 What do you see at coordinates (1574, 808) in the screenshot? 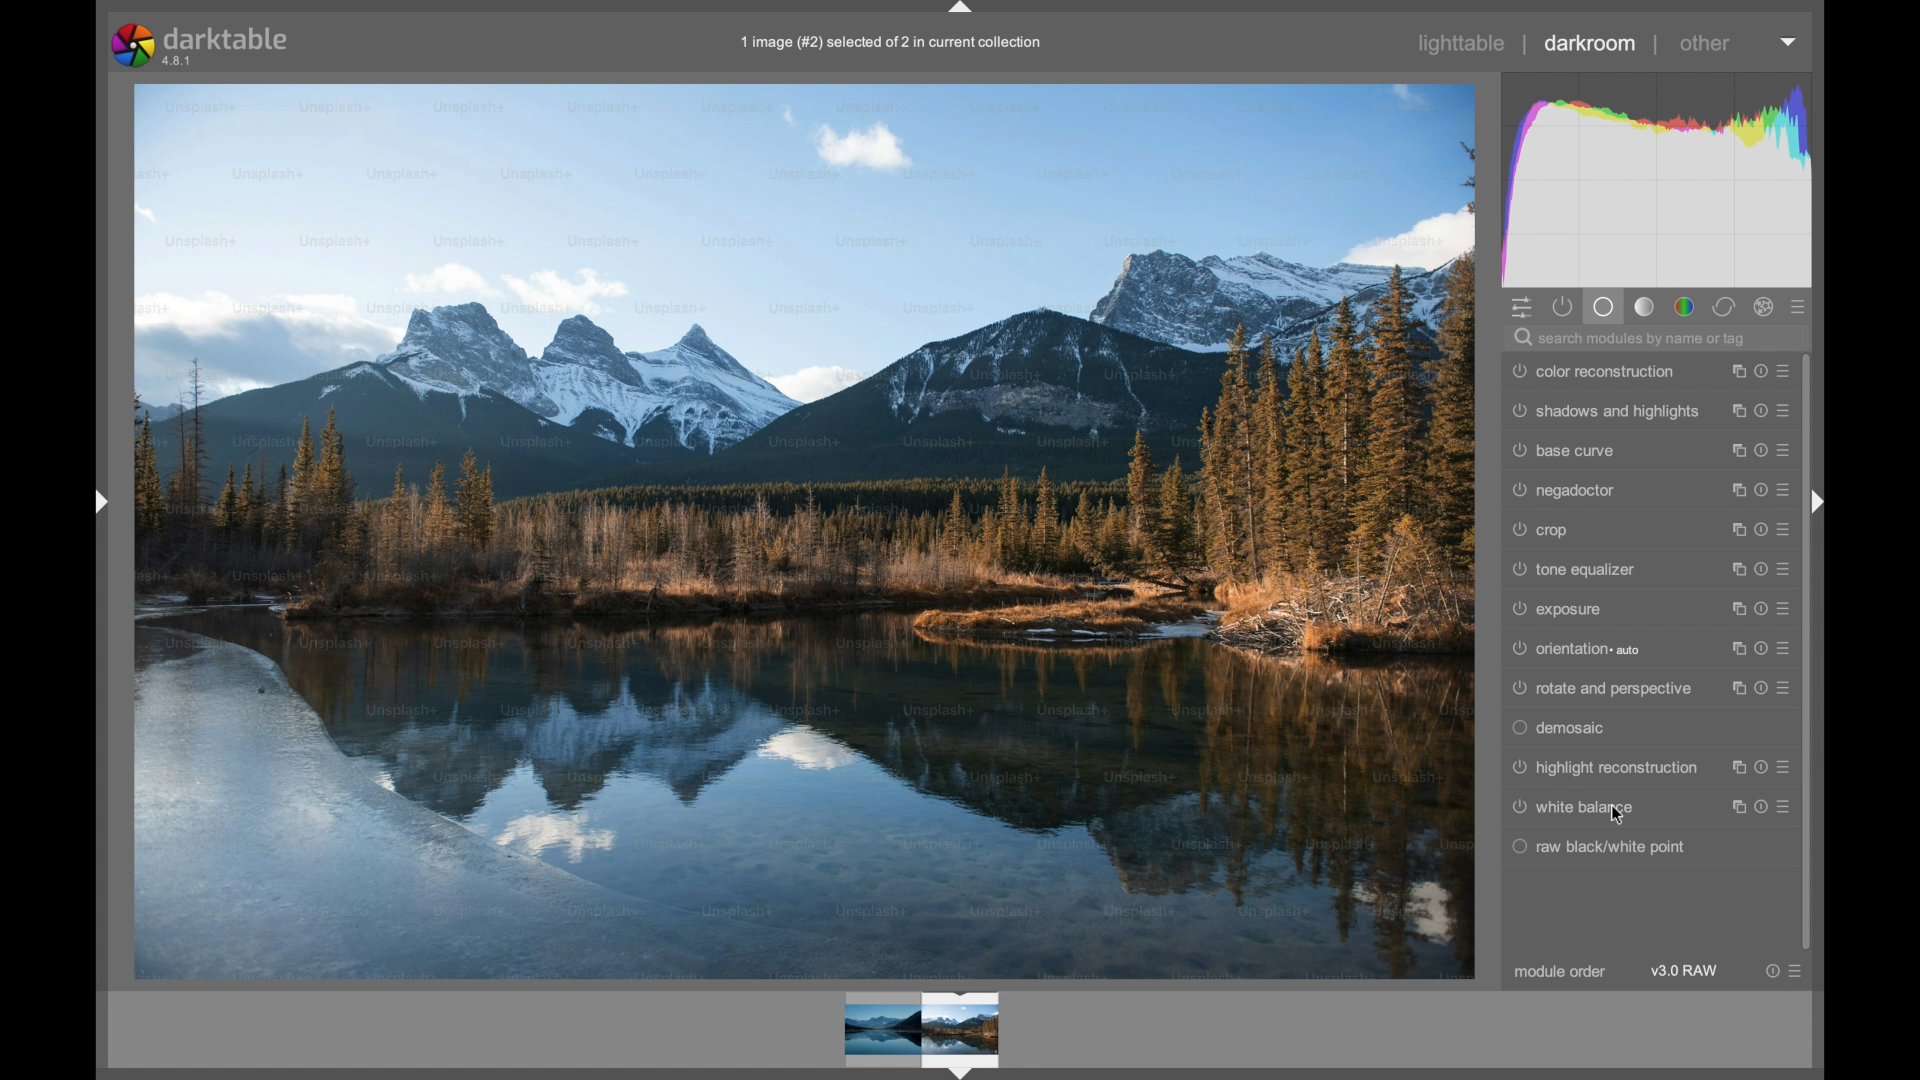
I see `white balance` at bounding box center [1574, 808].